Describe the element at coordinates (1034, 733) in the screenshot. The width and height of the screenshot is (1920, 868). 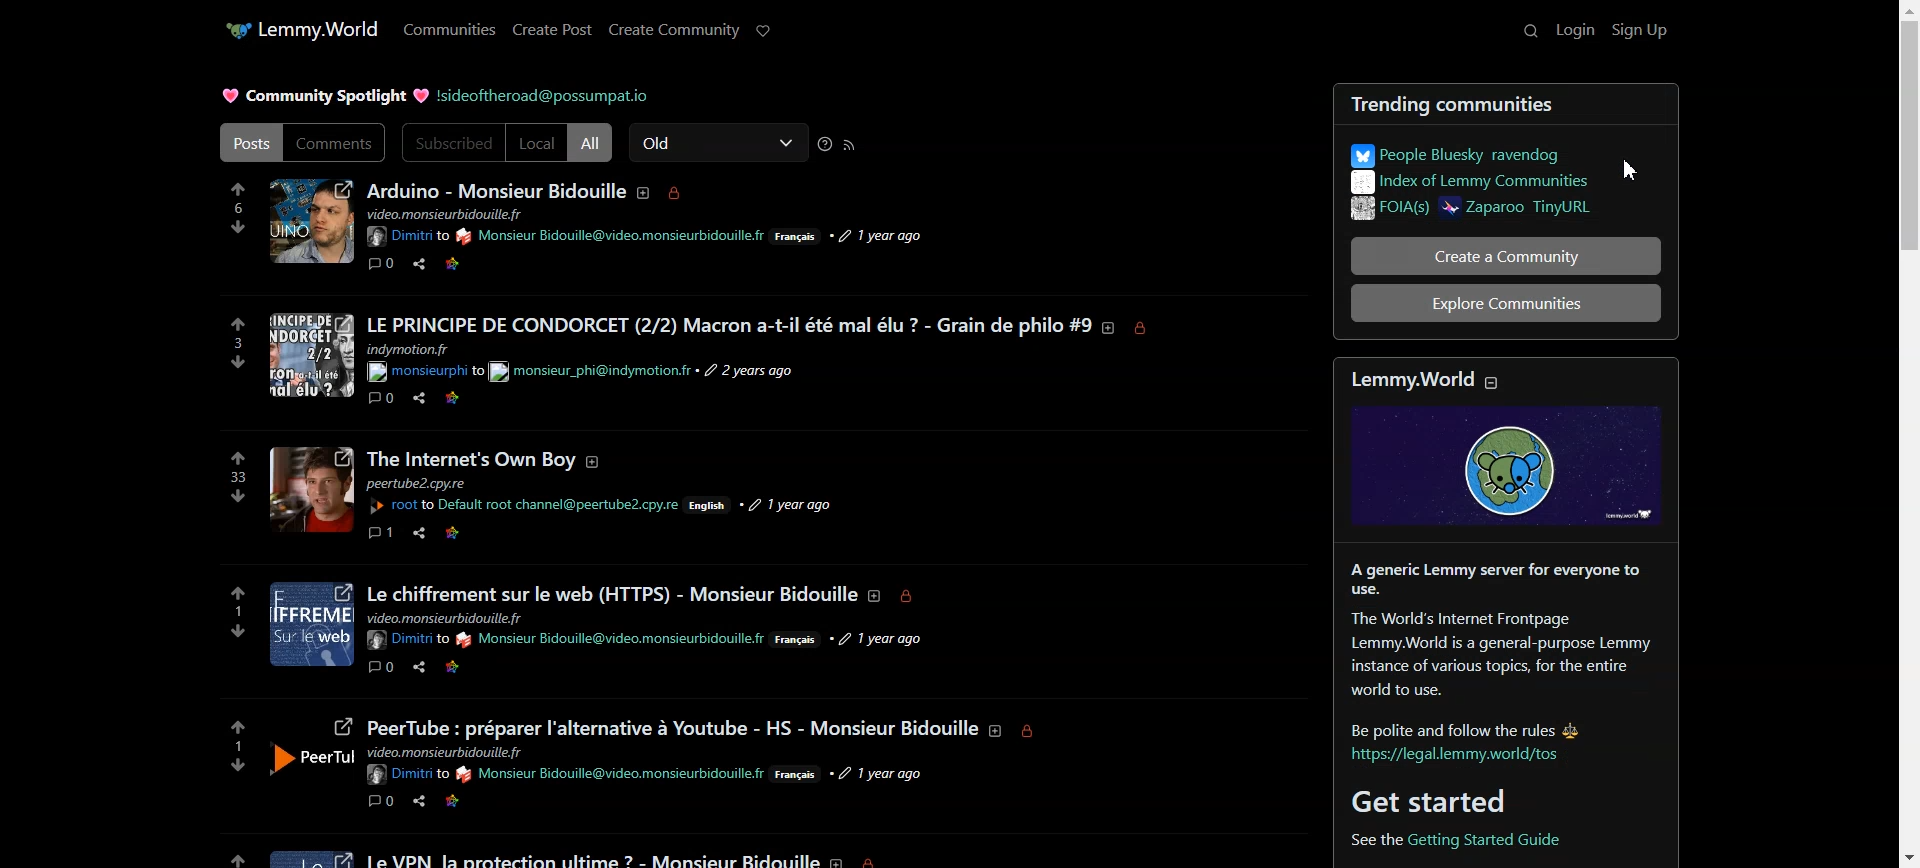
I see `locked` at that location.